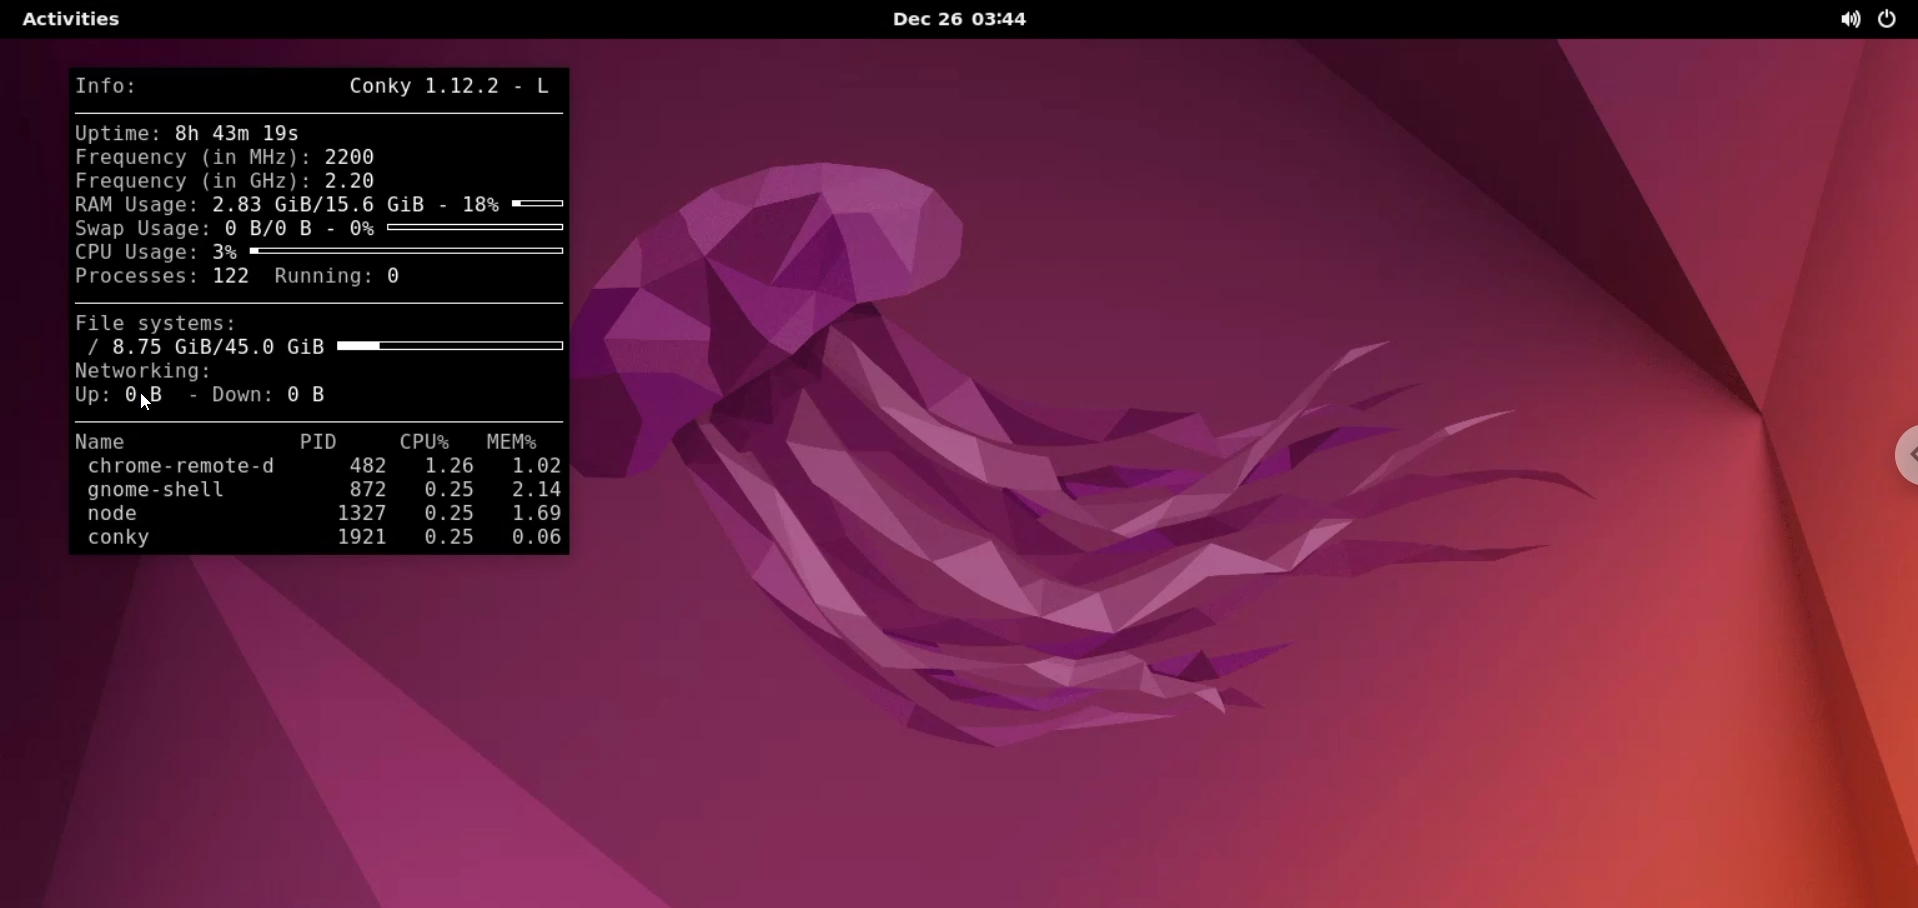 Image resolution: width=1918 pixels, height=908 pixels. Describe the element at coordinates (451, 465) in the screenshot. I see `1.26` at that location.